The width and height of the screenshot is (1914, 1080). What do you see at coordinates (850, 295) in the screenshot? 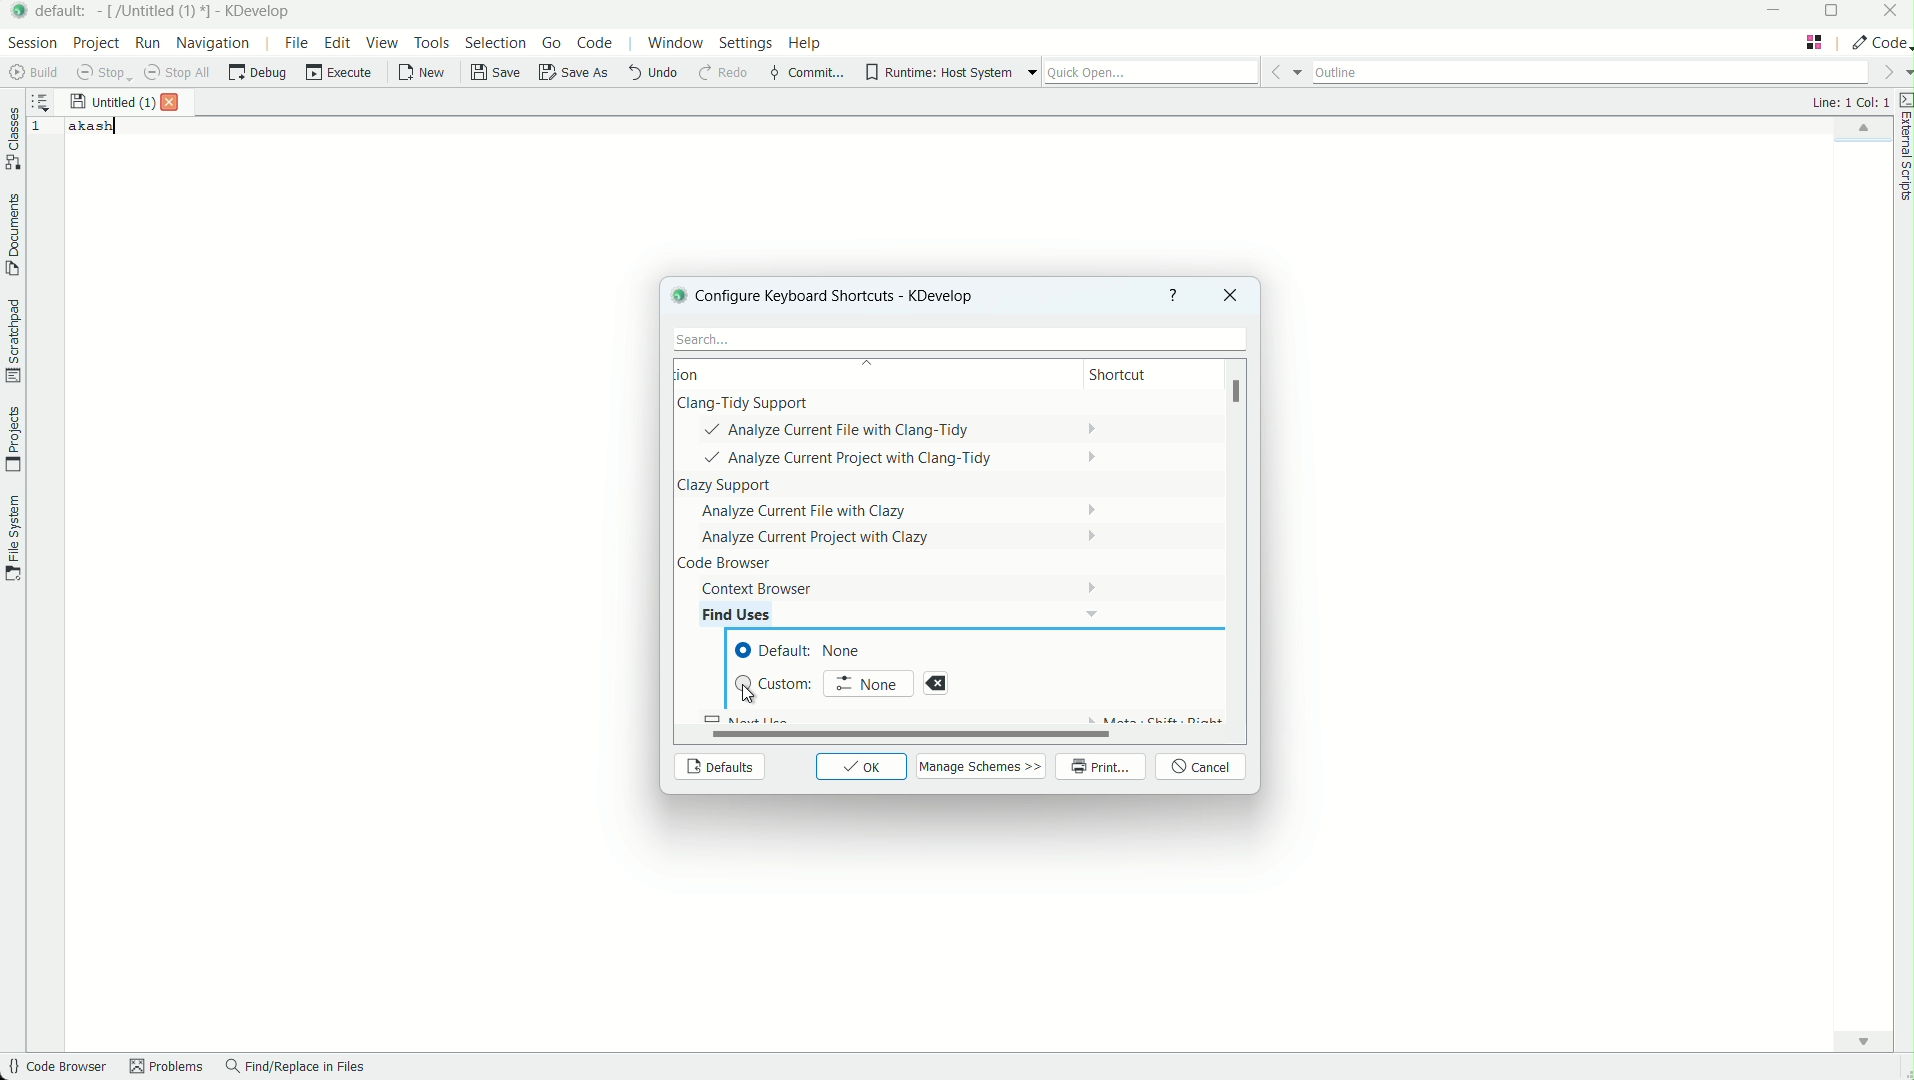
I see `configure keyboard shortcuts` at bounding box center [850, 295].